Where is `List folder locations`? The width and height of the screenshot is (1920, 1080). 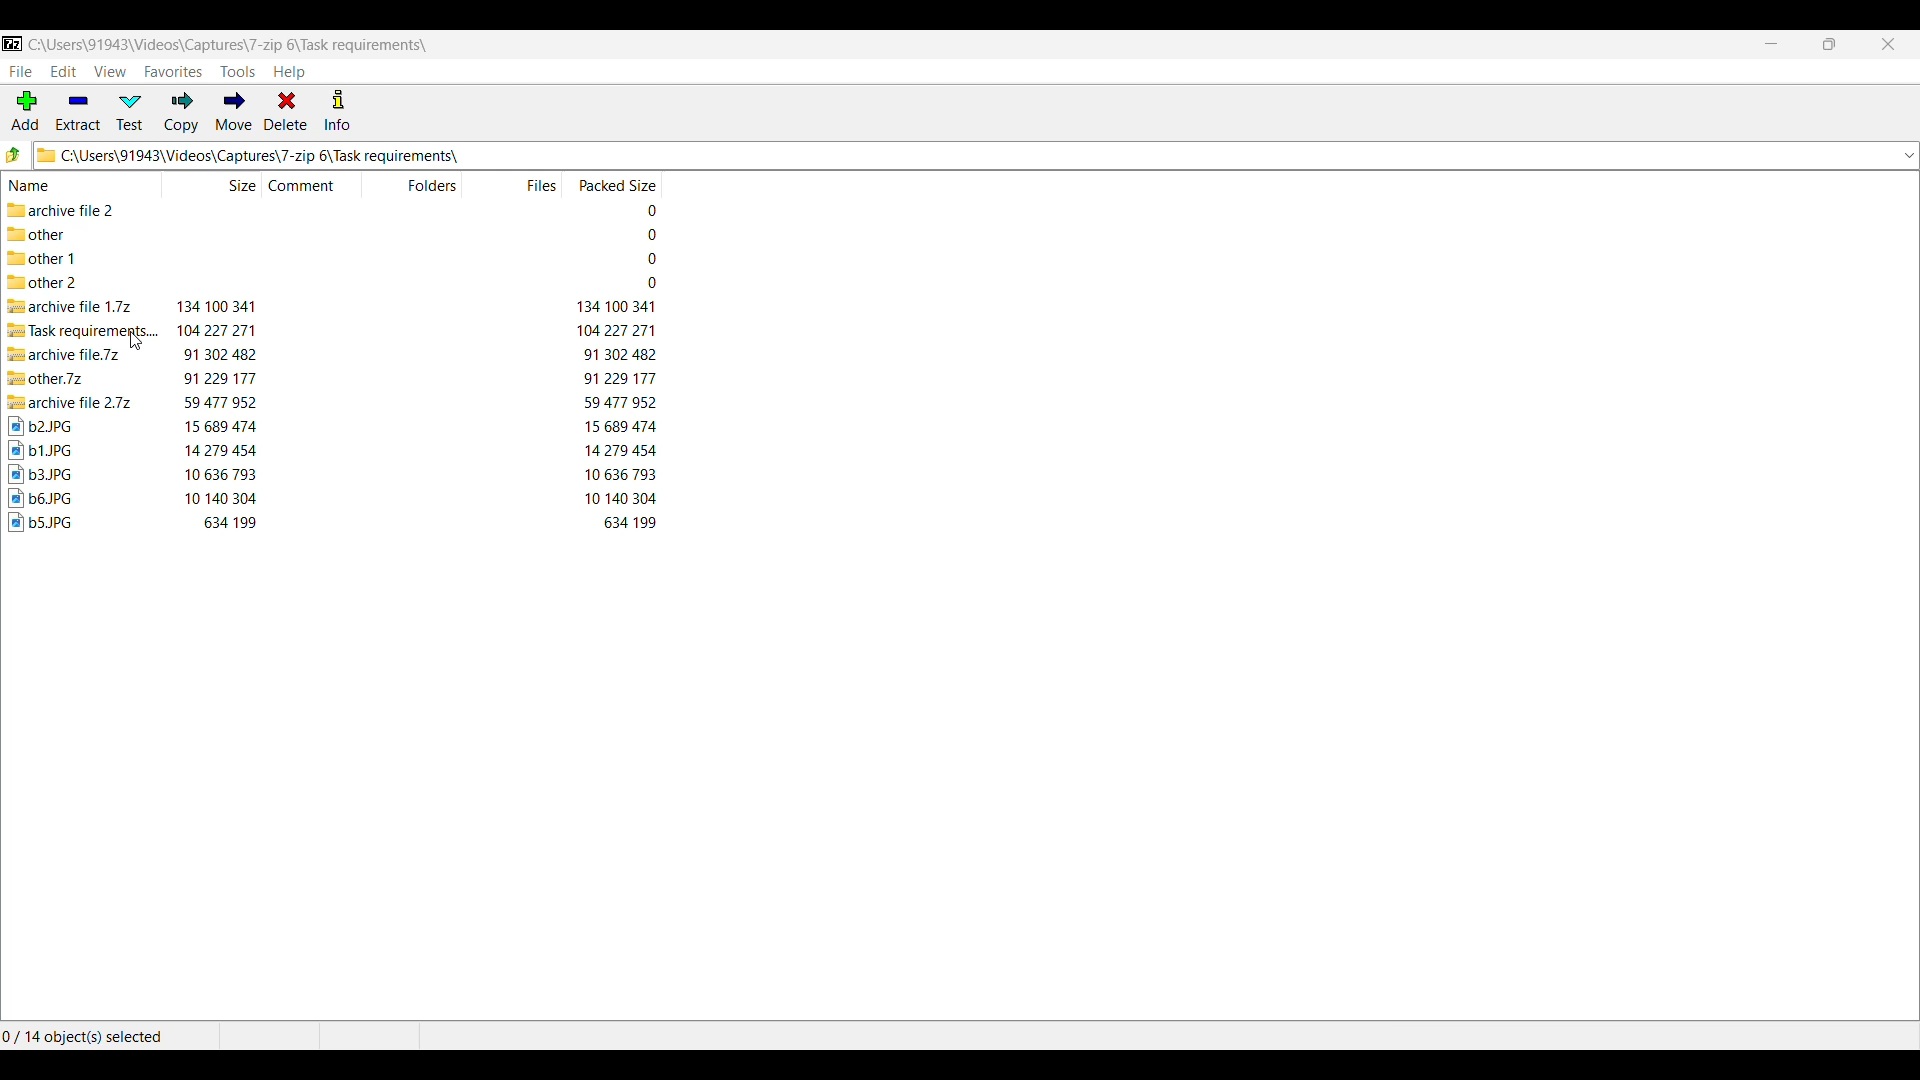 List folder locations is located at coordinates (1909, 156).